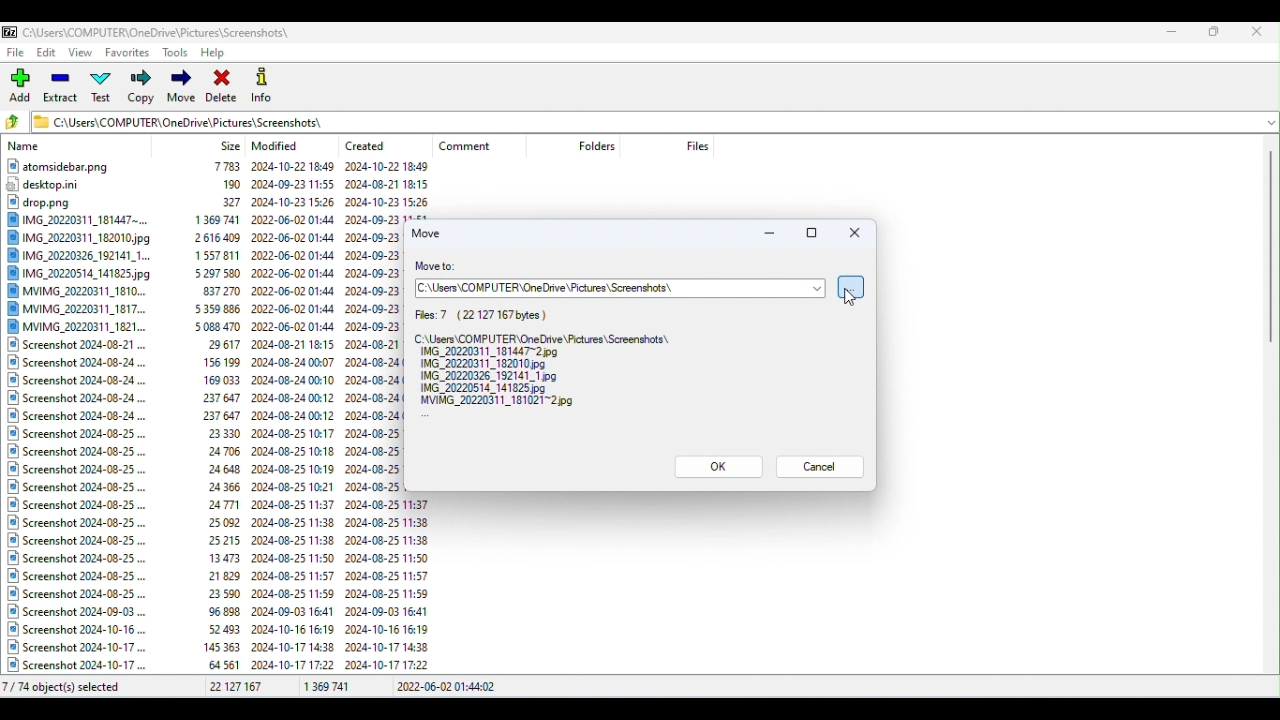 The width and height of the screenshot is (1280, 720). What do you see at coordinates (195, 418) in the screenshot?
I see `Files` at bounding box center [195, 418].